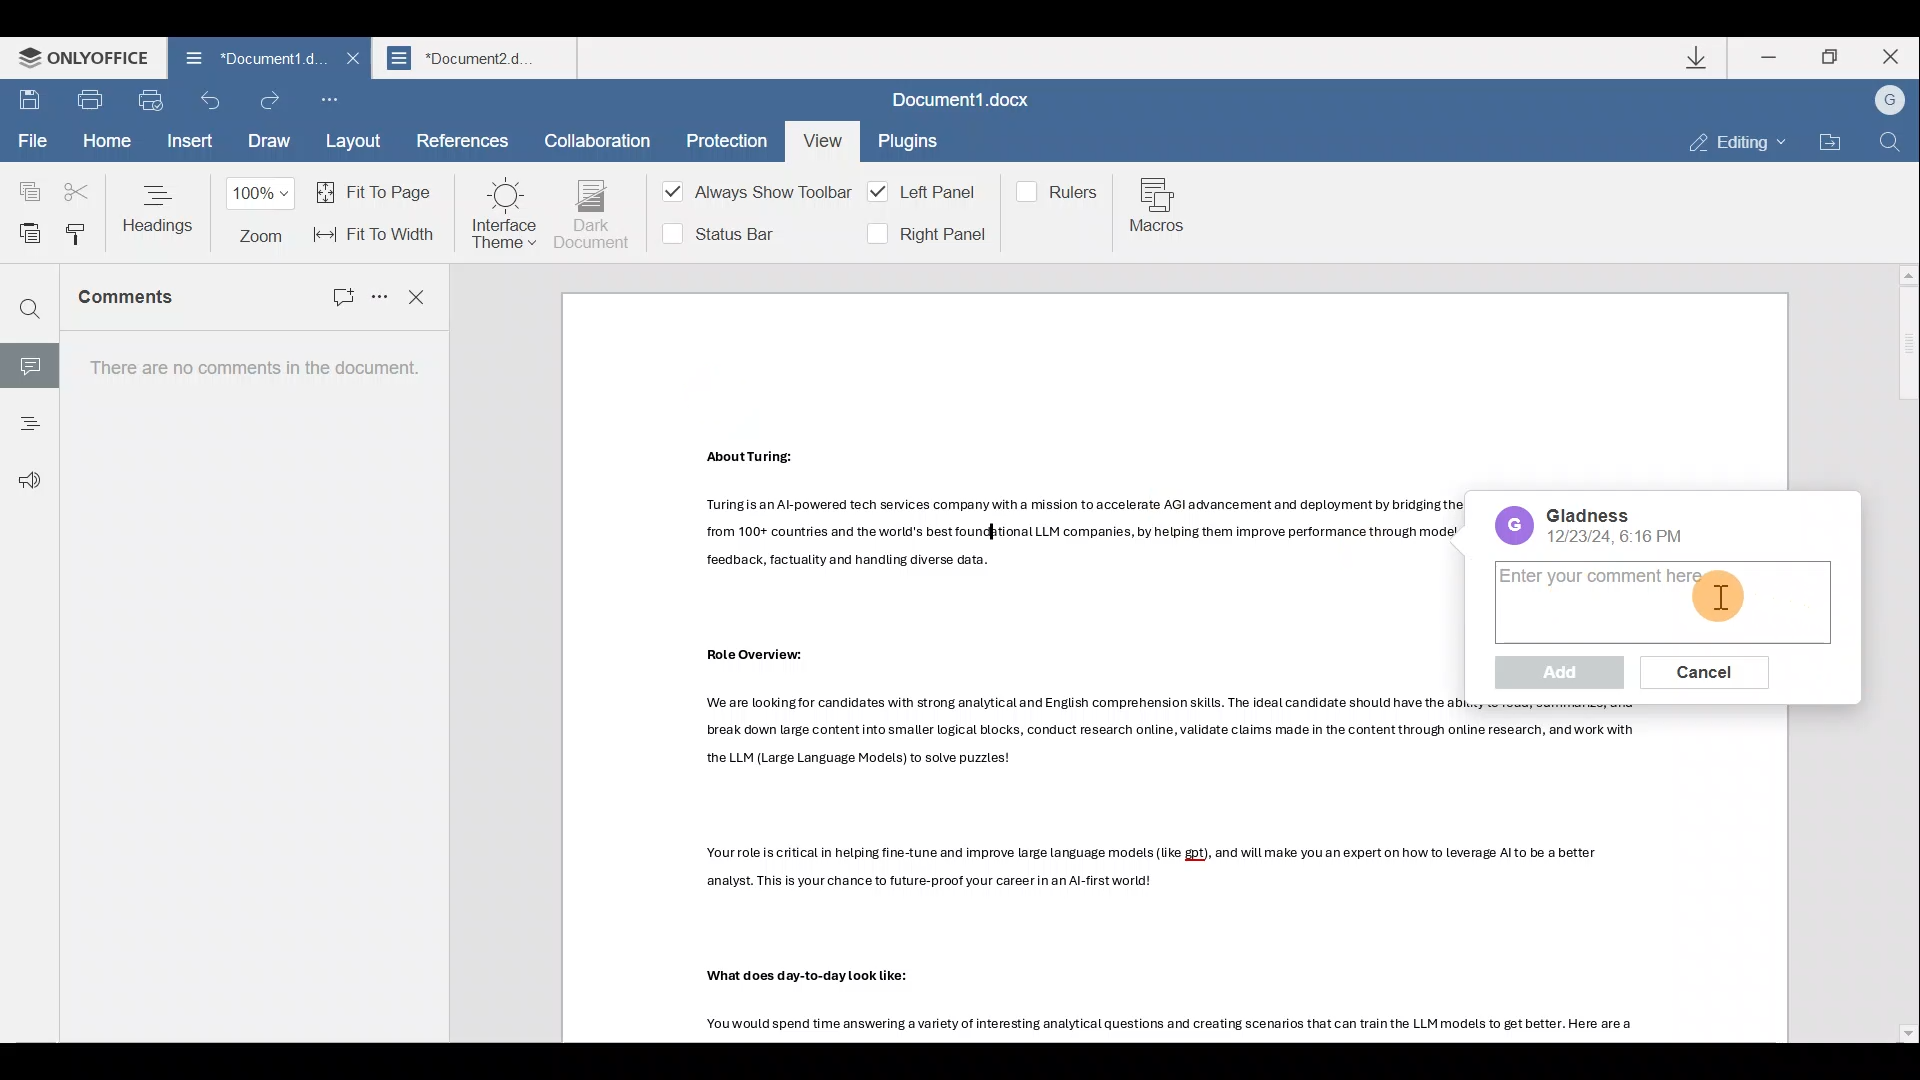  I want to click on Interface theme, so click(504, 214).